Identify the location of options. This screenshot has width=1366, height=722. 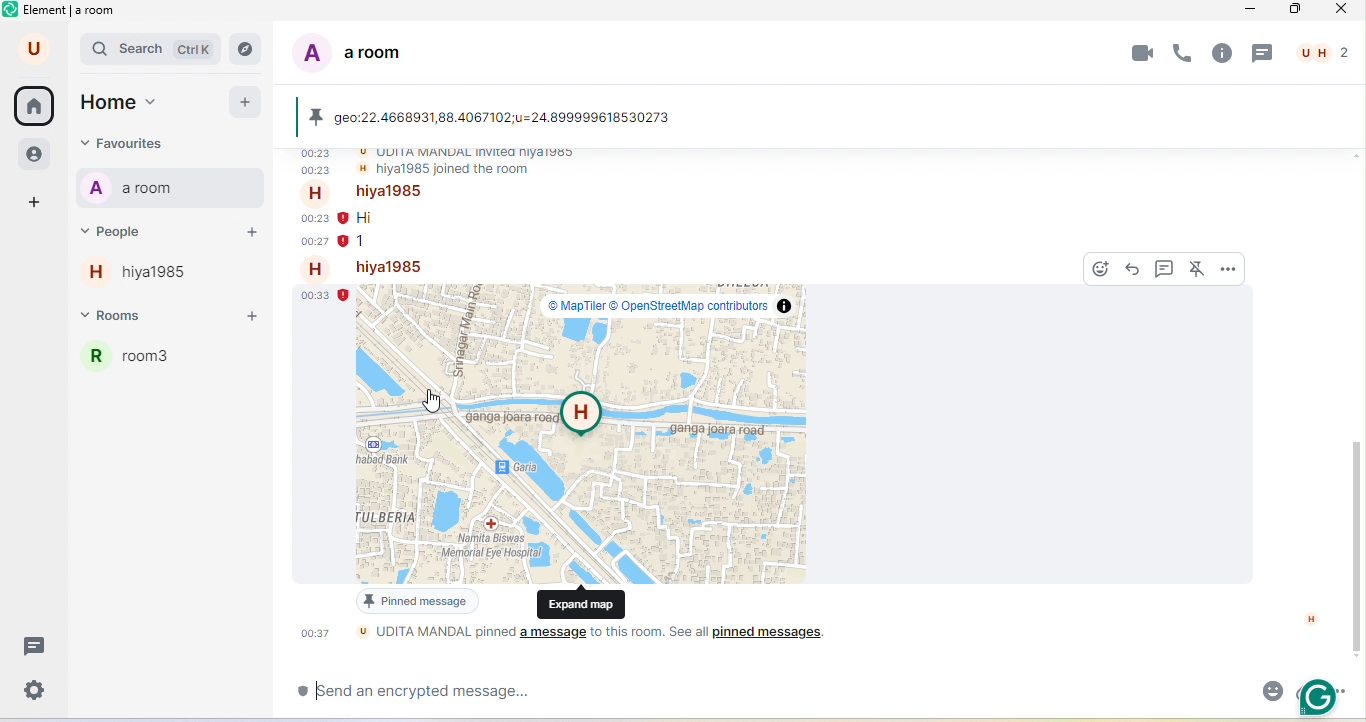
(1228, 267).